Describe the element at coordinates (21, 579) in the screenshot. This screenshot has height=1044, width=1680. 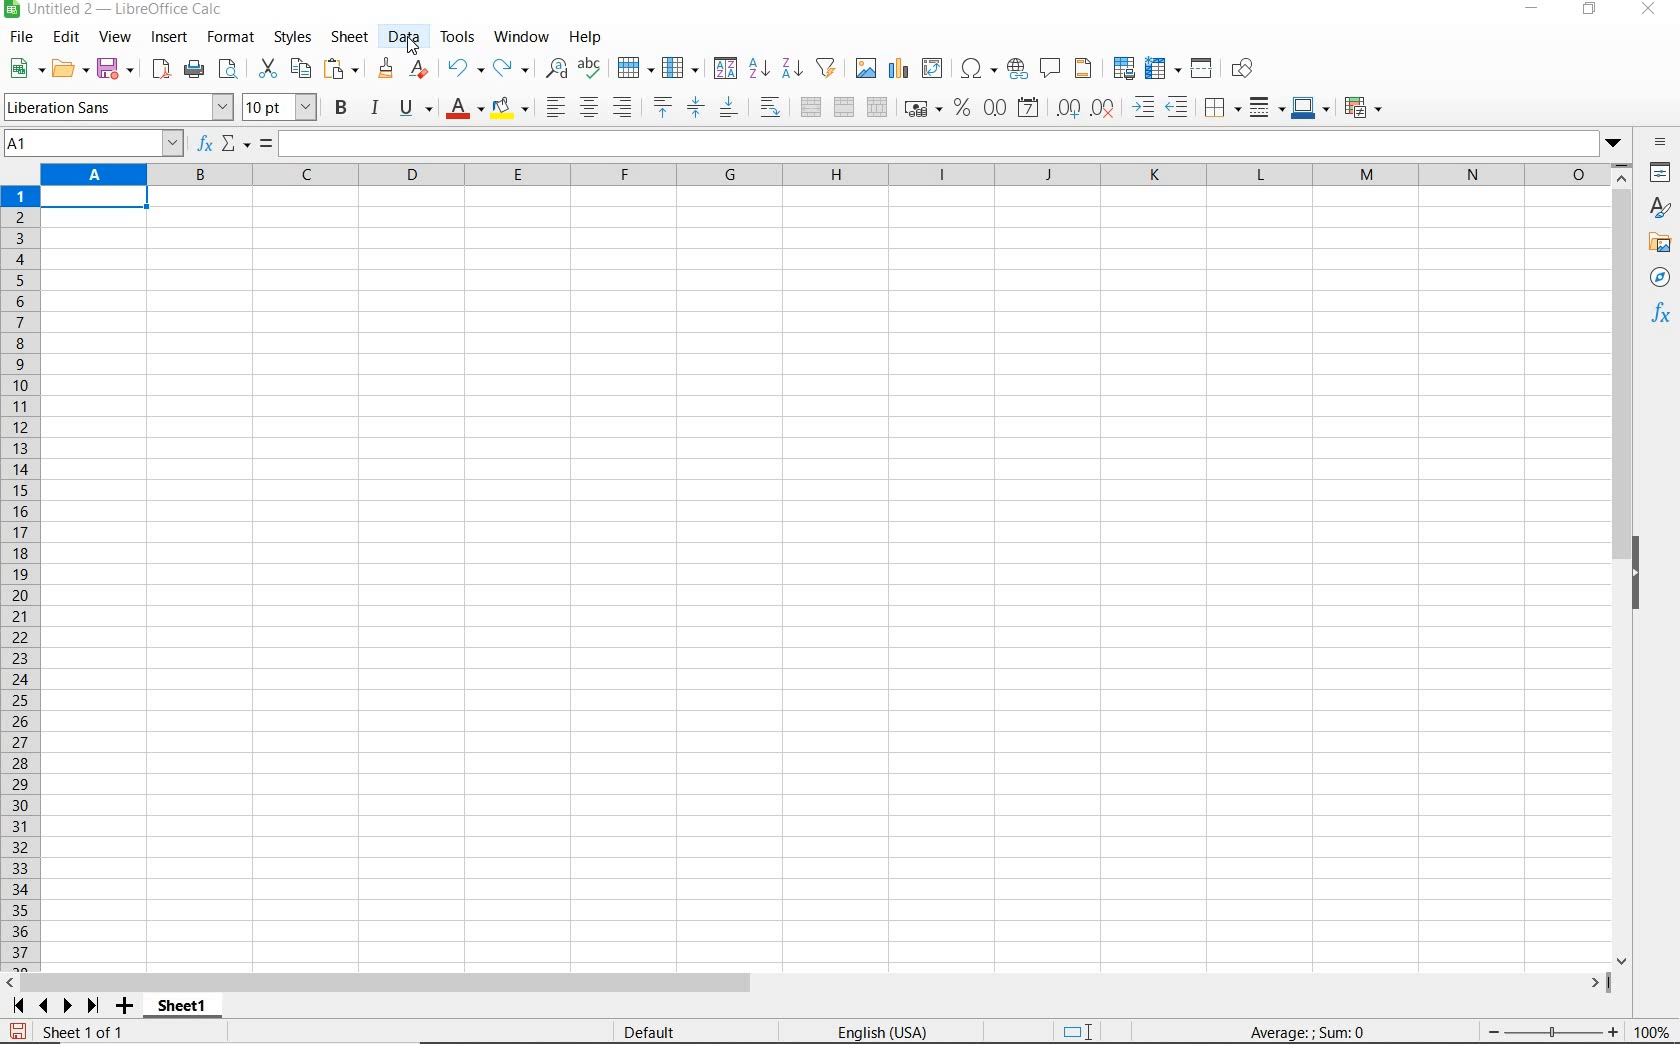
I see `rows` at that location.